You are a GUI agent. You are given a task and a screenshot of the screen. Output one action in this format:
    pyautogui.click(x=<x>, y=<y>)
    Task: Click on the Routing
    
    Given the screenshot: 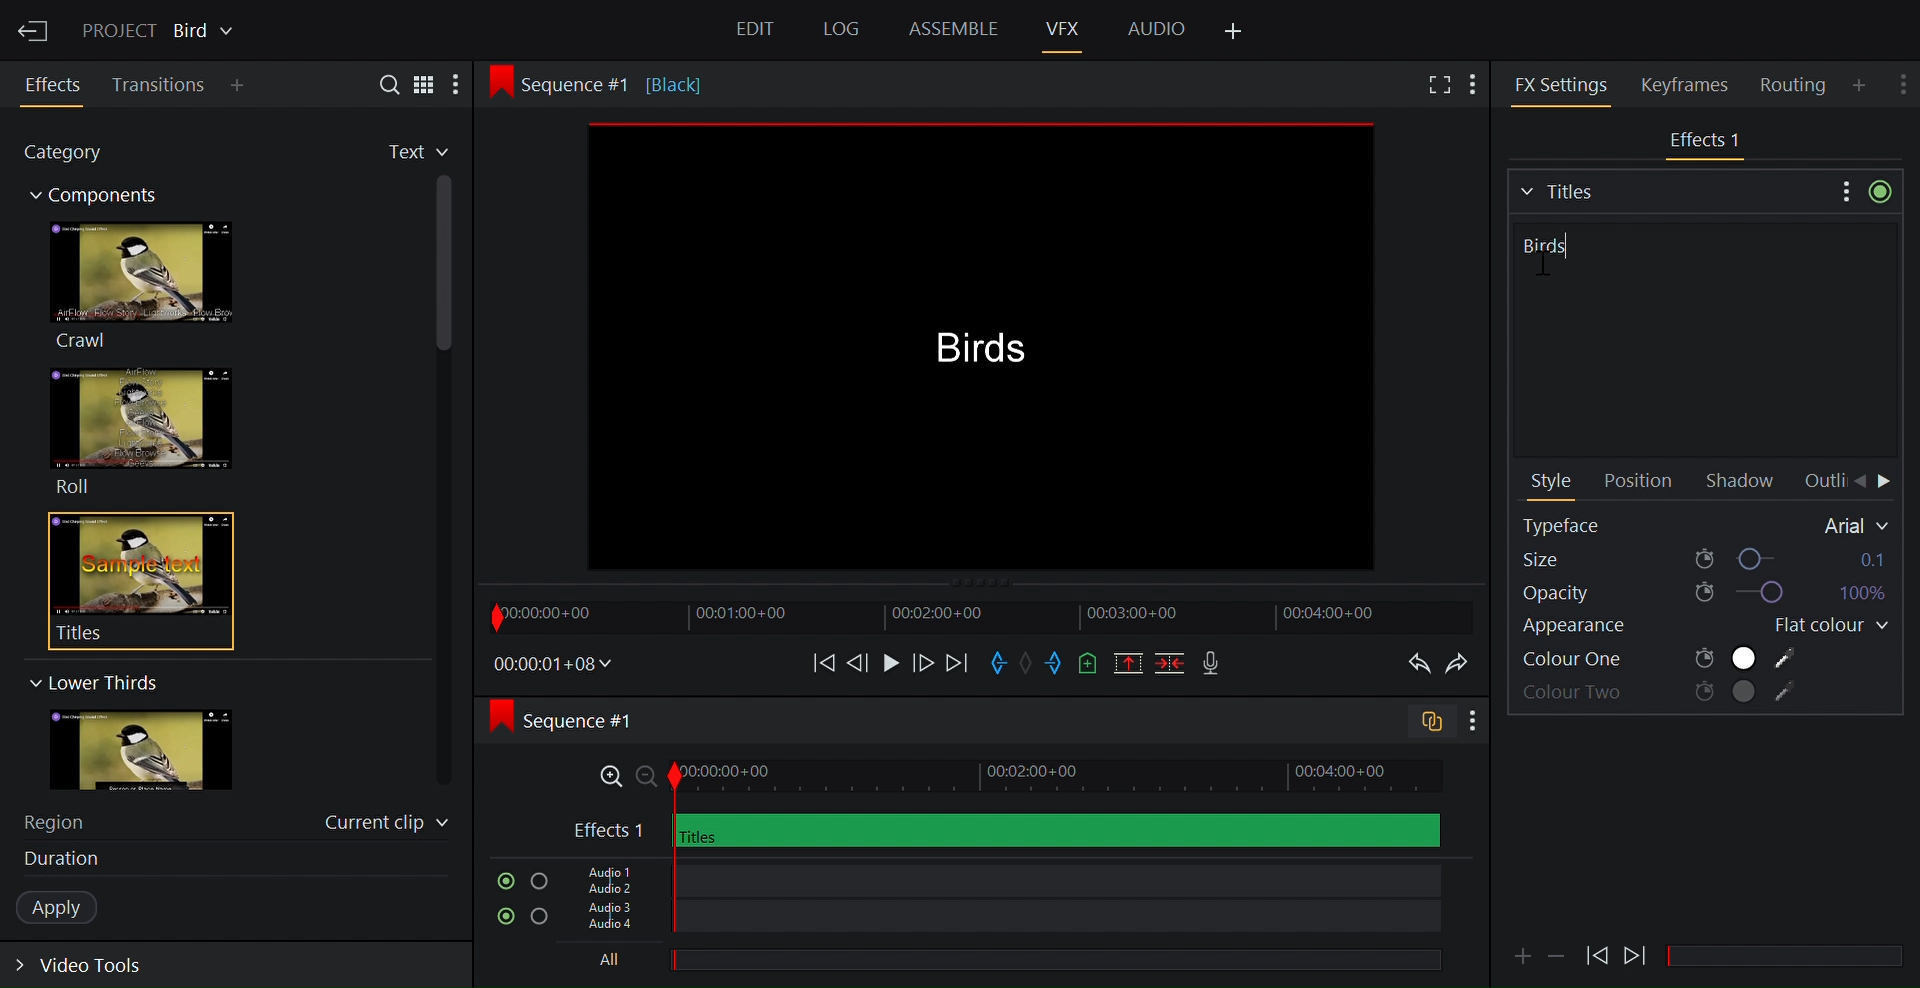 What is the action you would take?
    pyautogui.click(x=1796, y=85)
    